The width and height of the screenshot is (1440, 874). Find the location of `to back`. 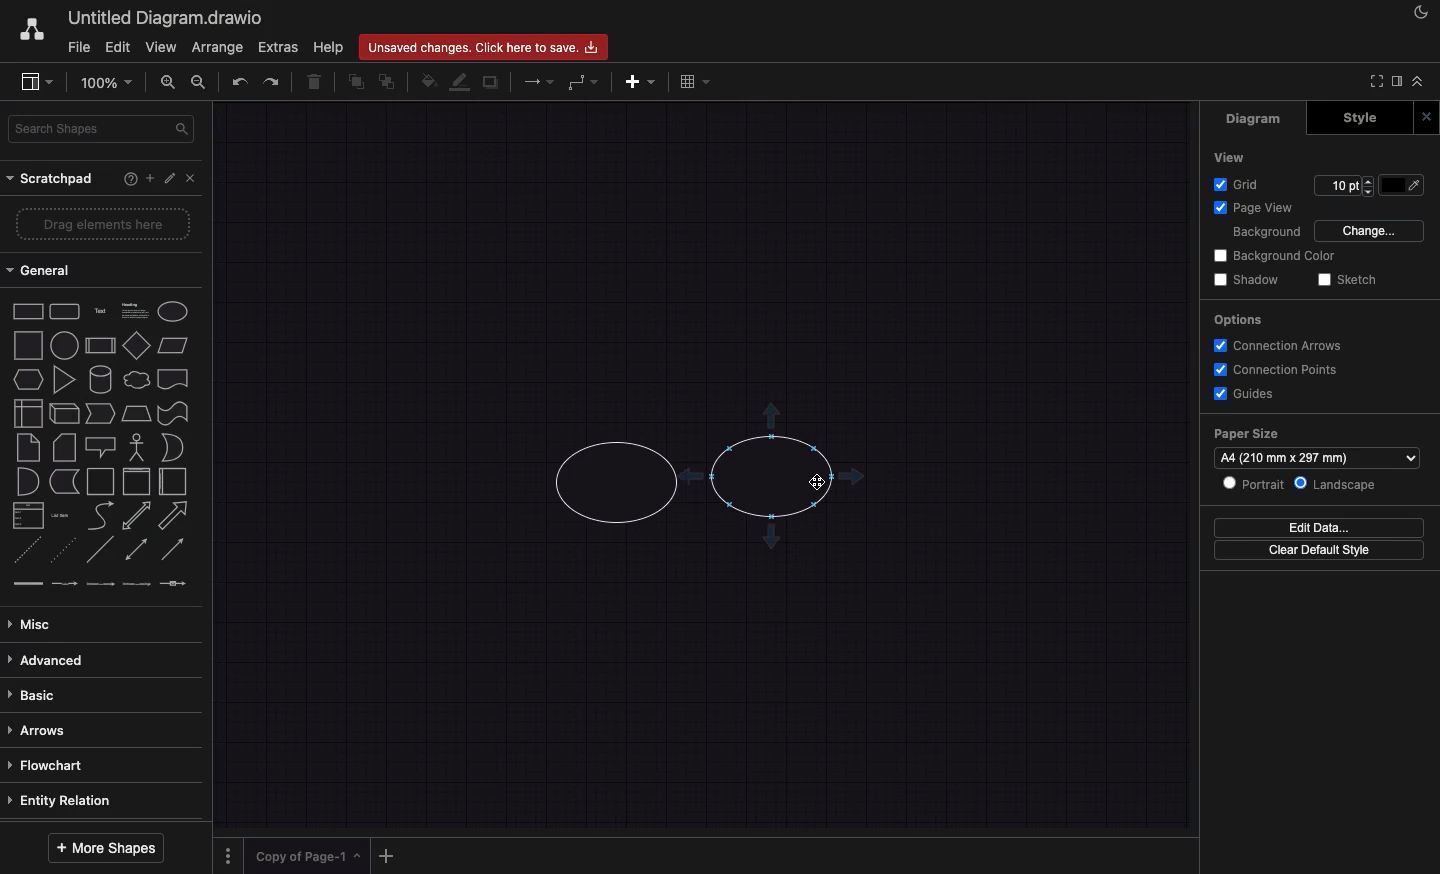

to back is located at coordinates (387, 81).